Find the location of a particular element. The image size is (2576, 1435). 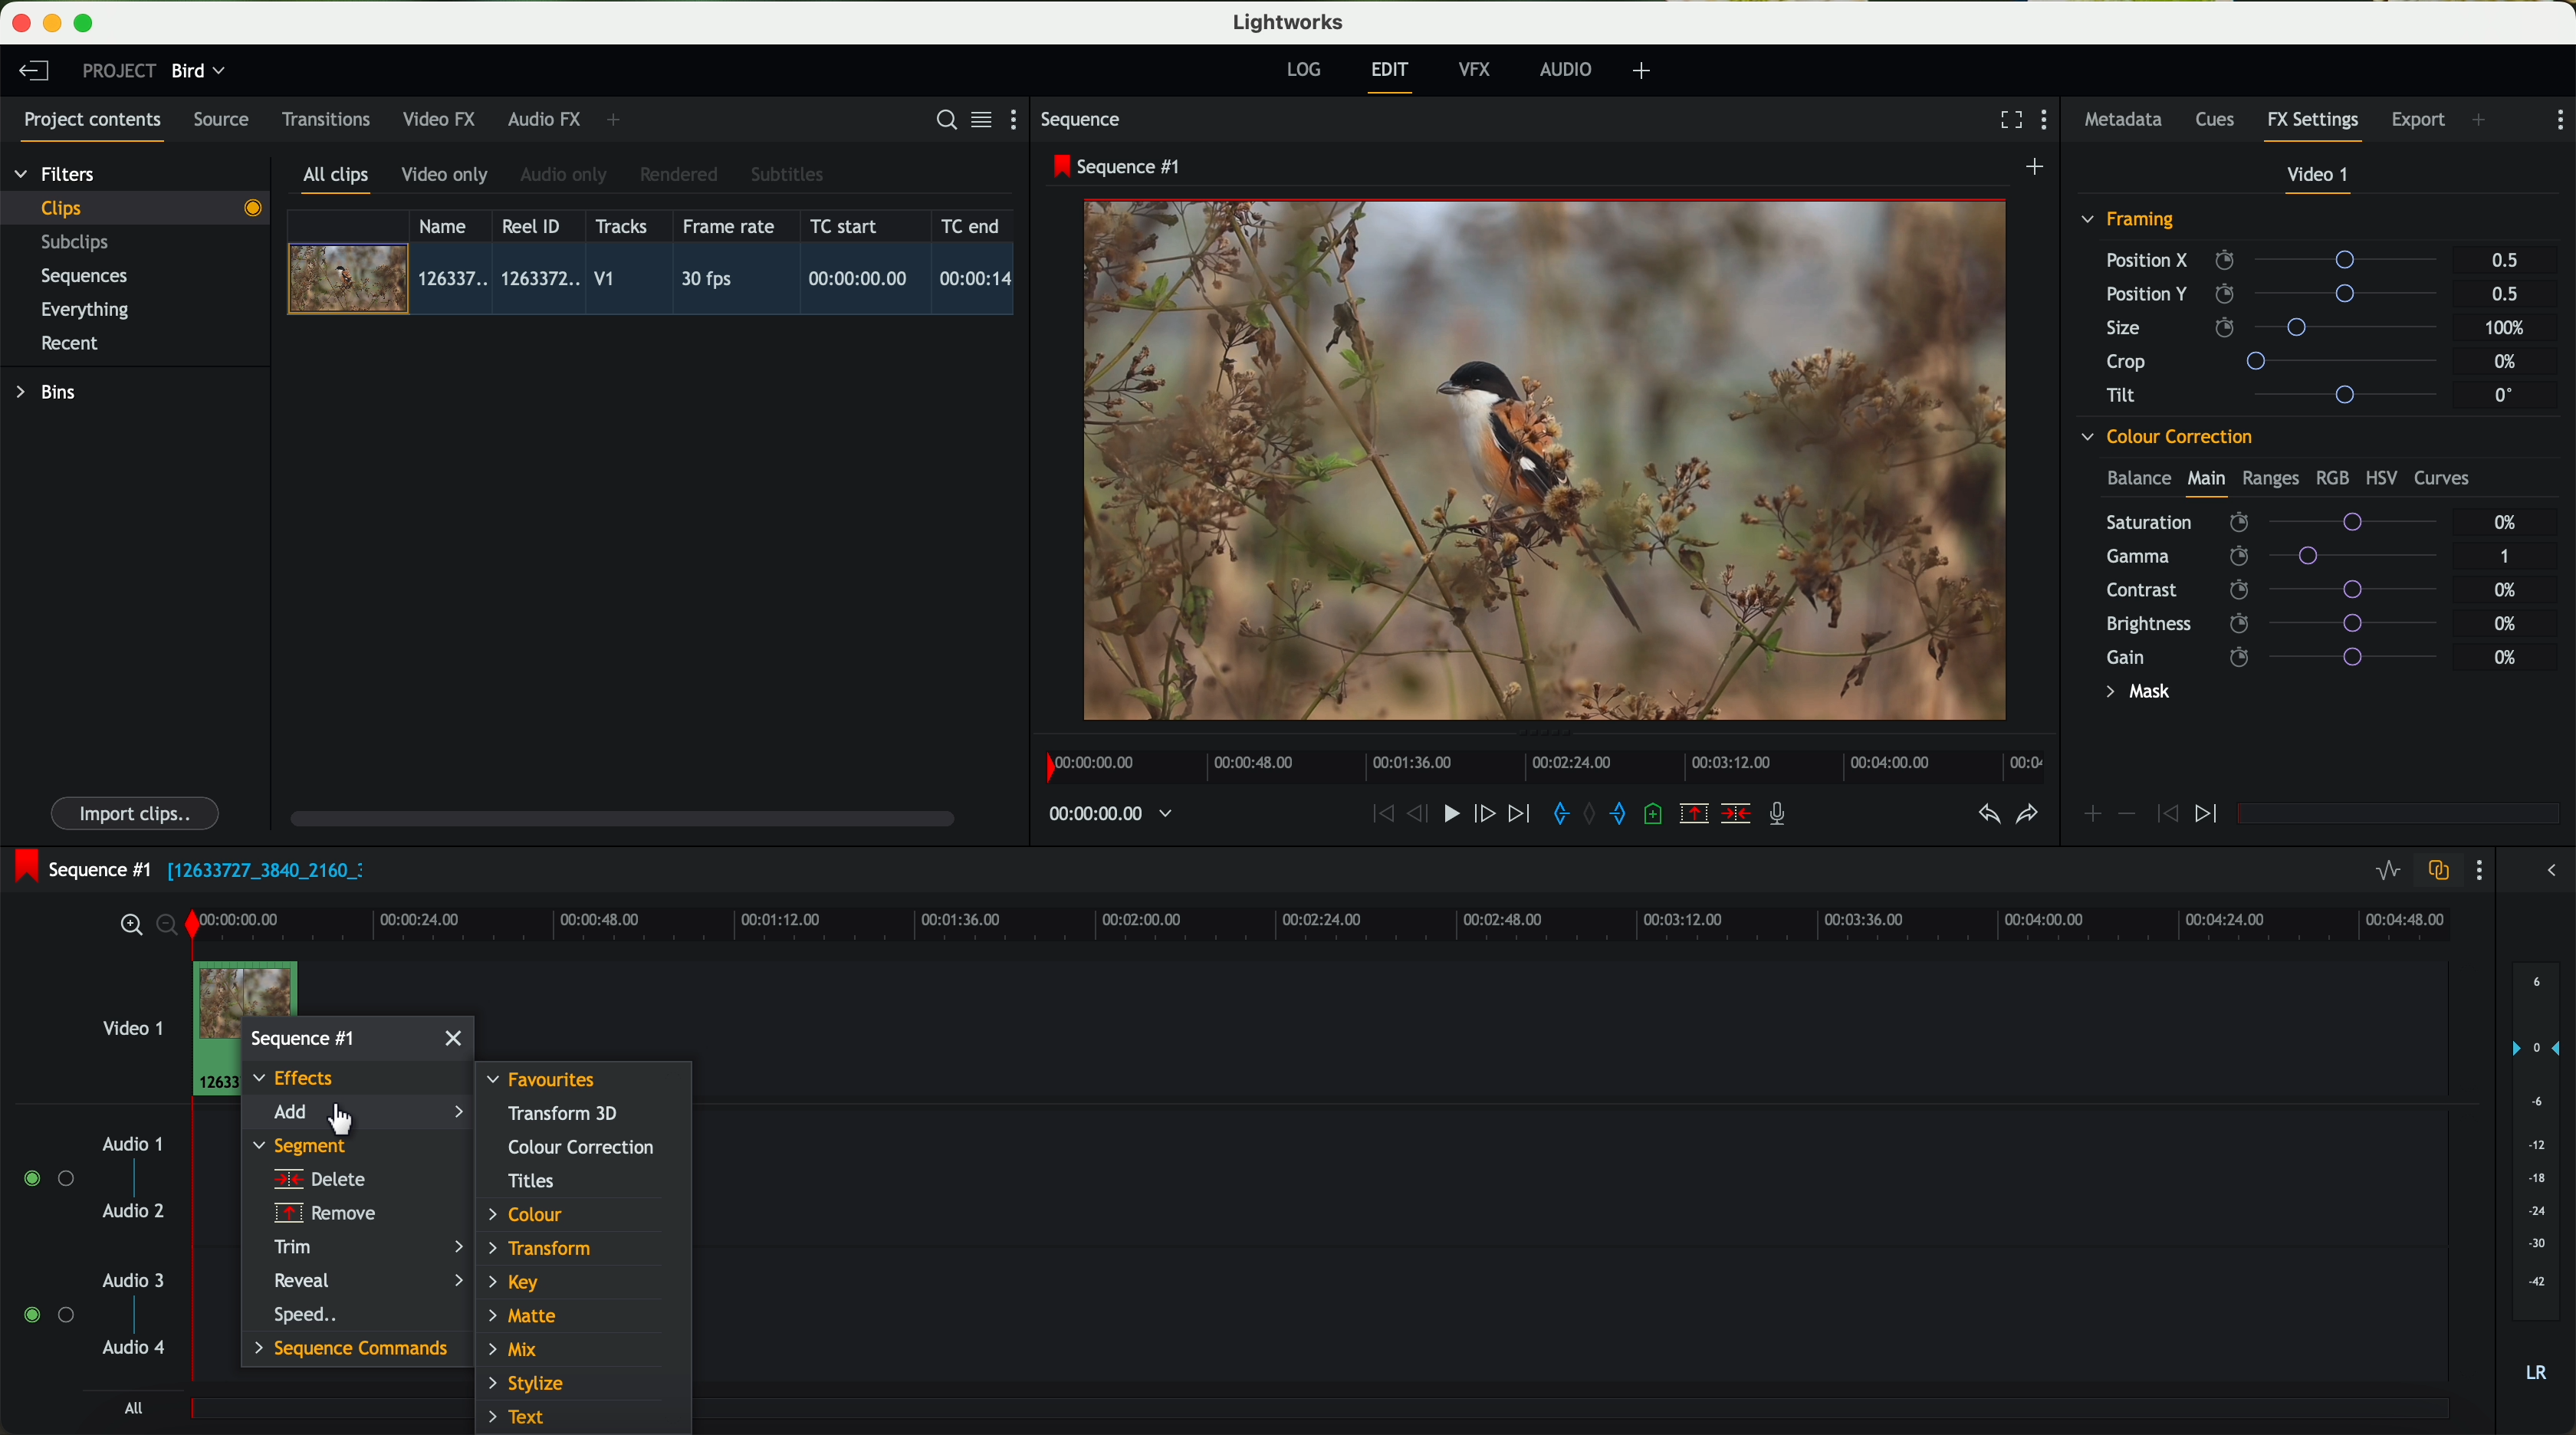

main is located at coordinates (2206, 482).